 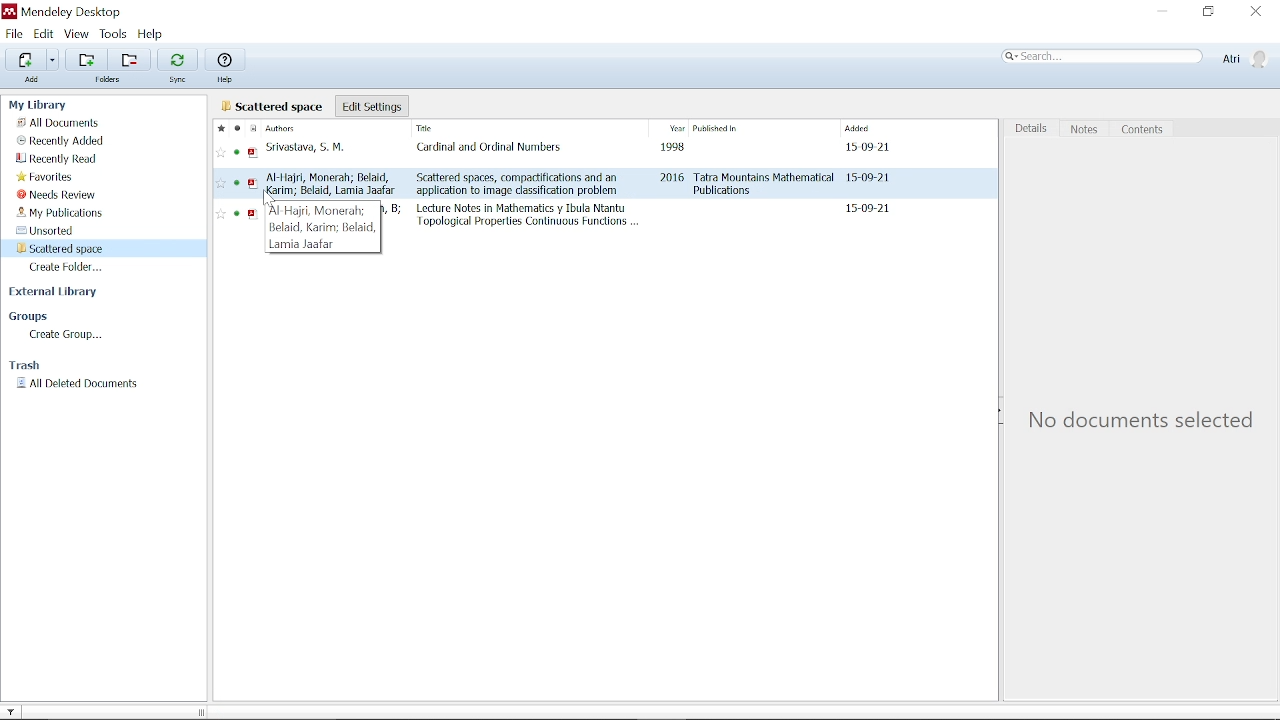 I want to click on Restore down, so click(x=1208, y=13).